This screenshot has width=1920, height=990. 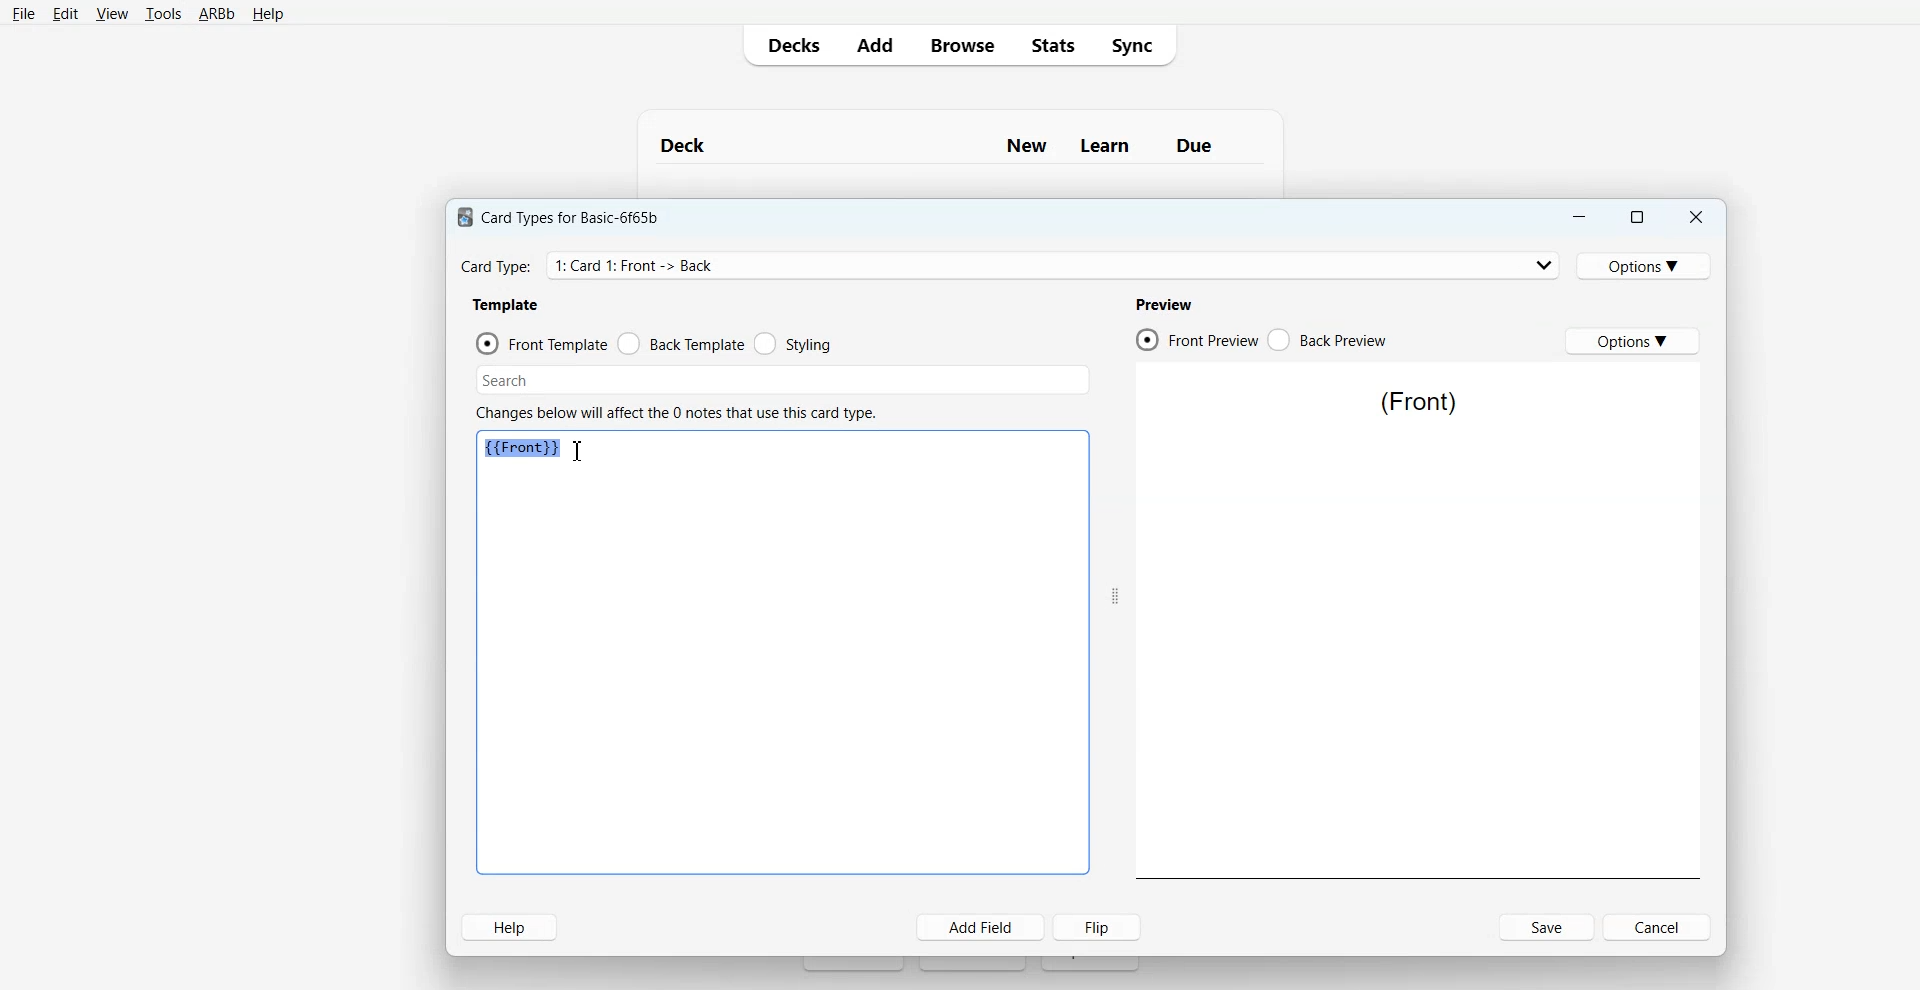 I want to click on Front Preview, so click(x=1196, y=339).